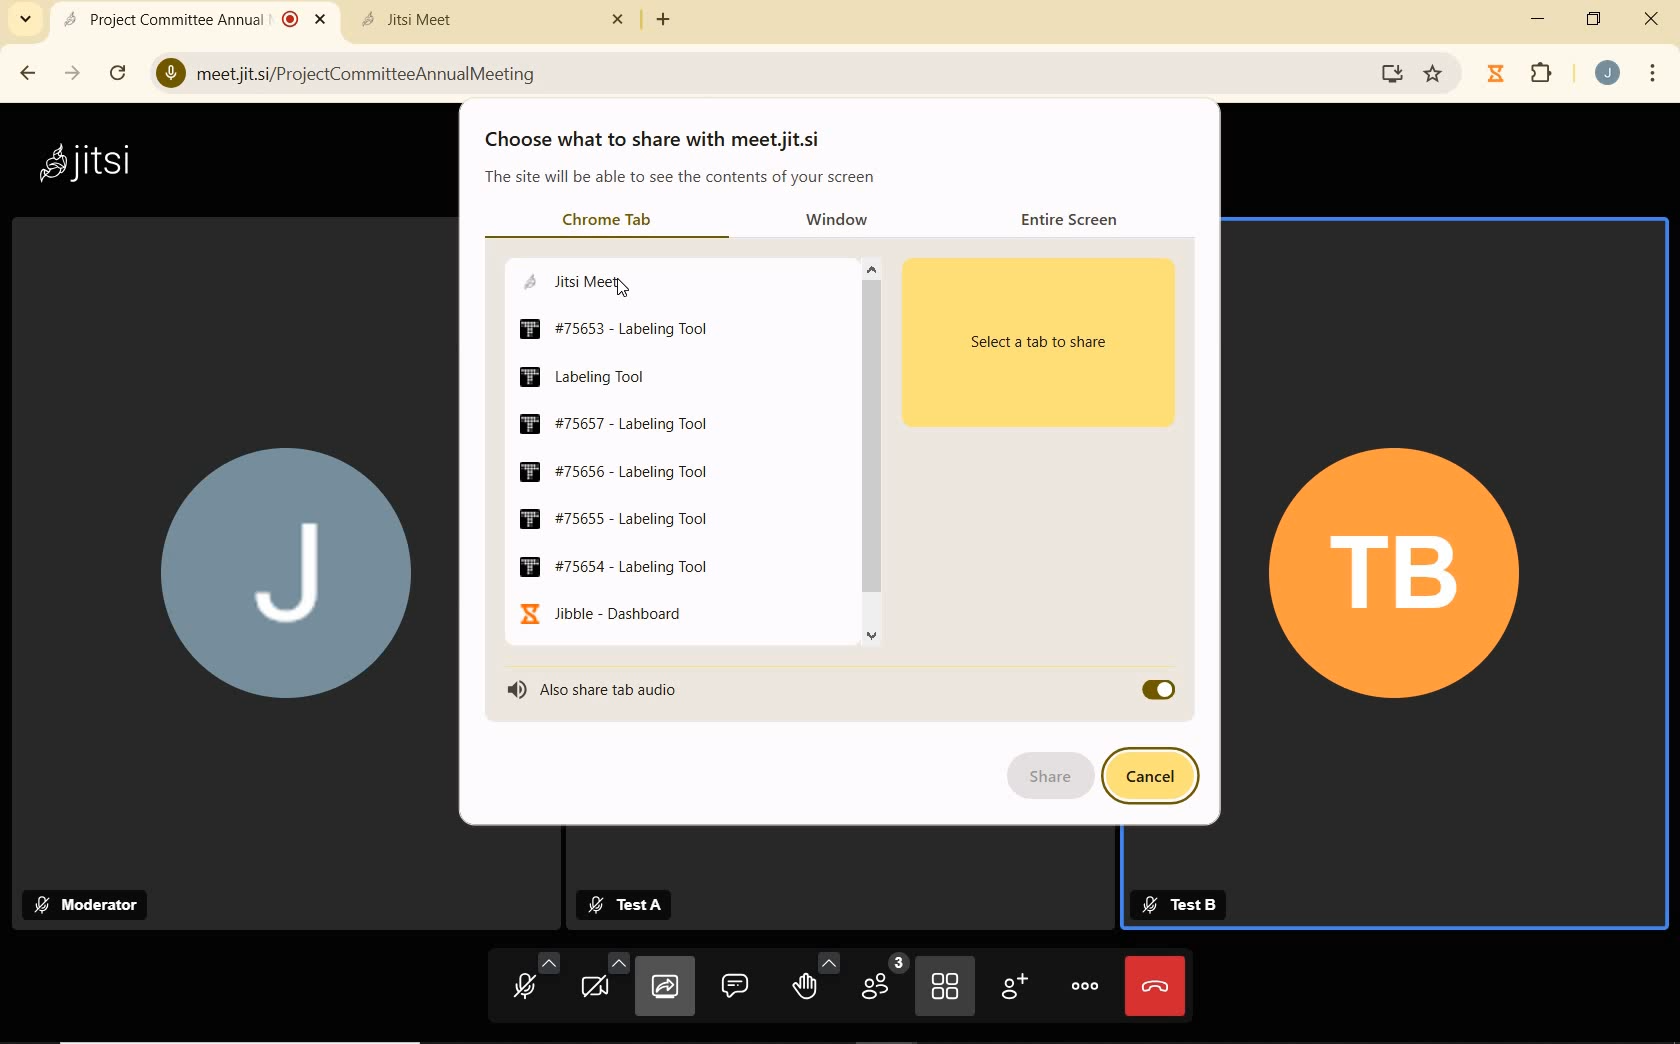  Describe the element at coordinates (526, 984) in the screenshot. I see `MICROPHONE` at that location.